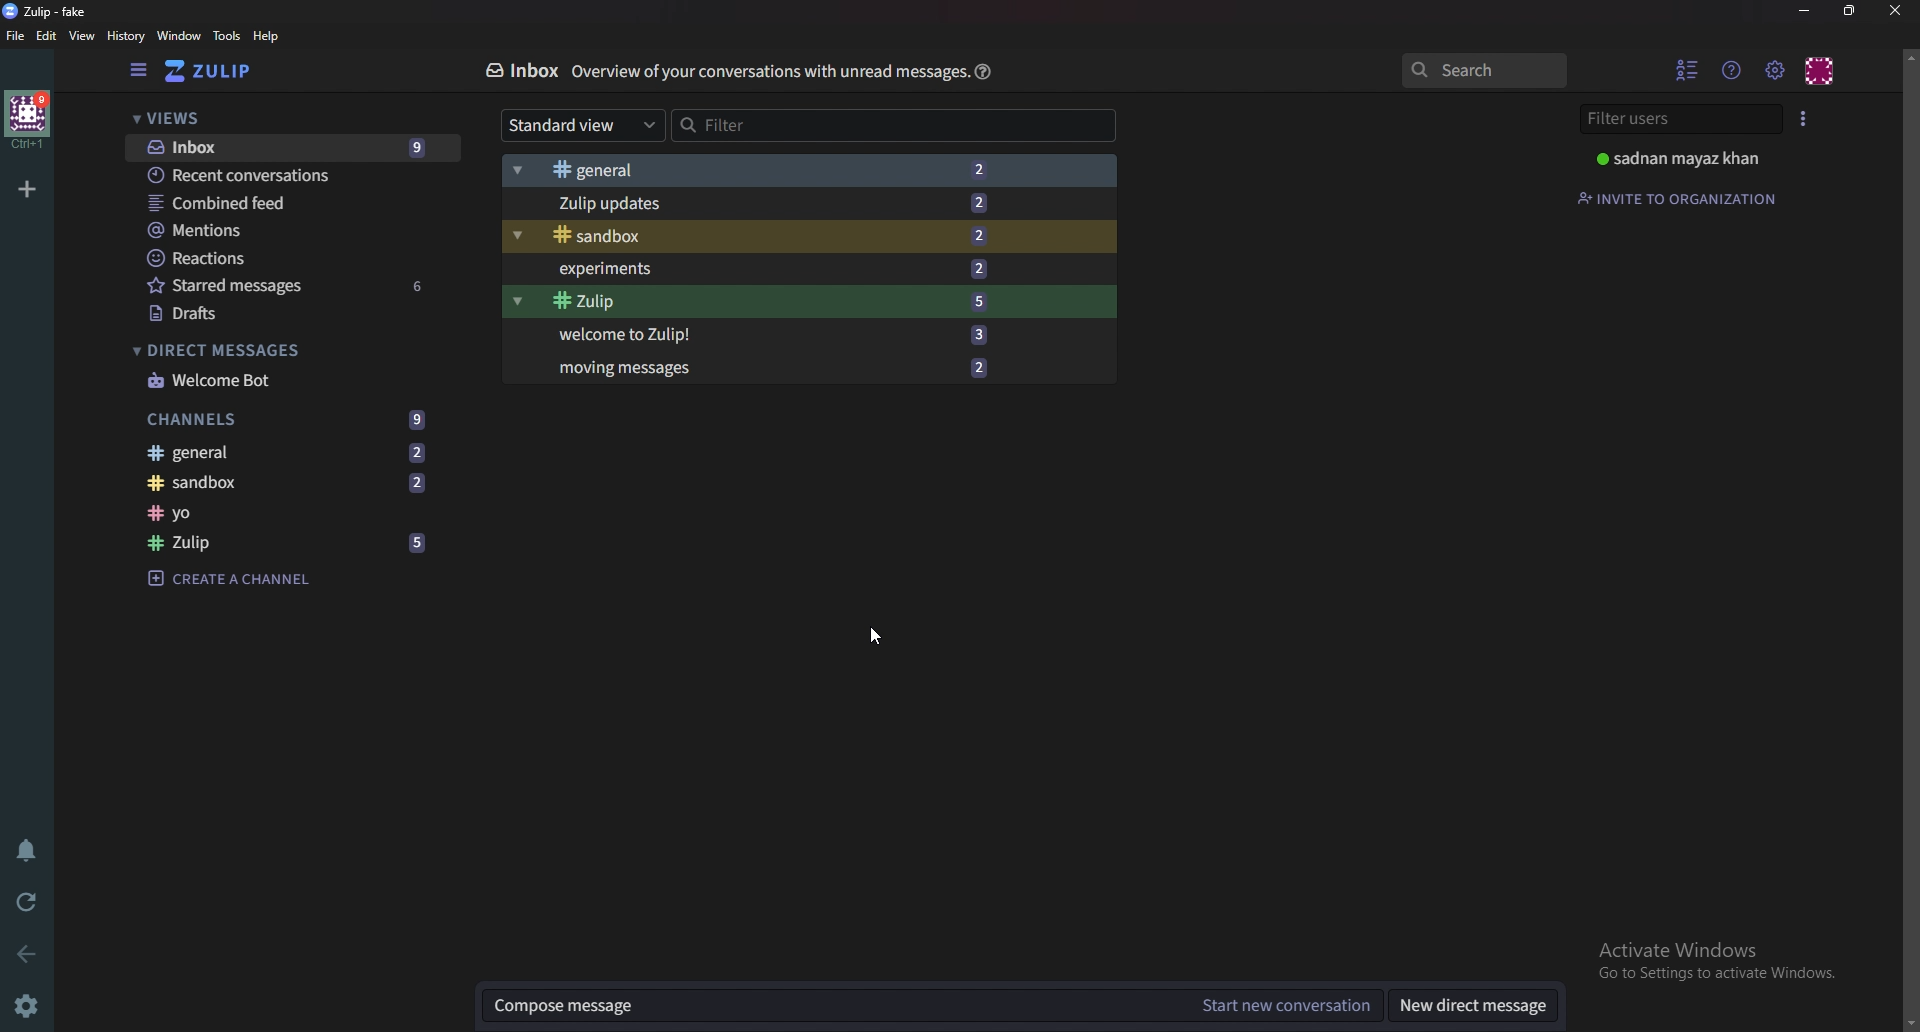 The image size is (1920, 1032). Describe the element at coordinates (268, 259) in the screenshot. I see `Reactions` at that location.